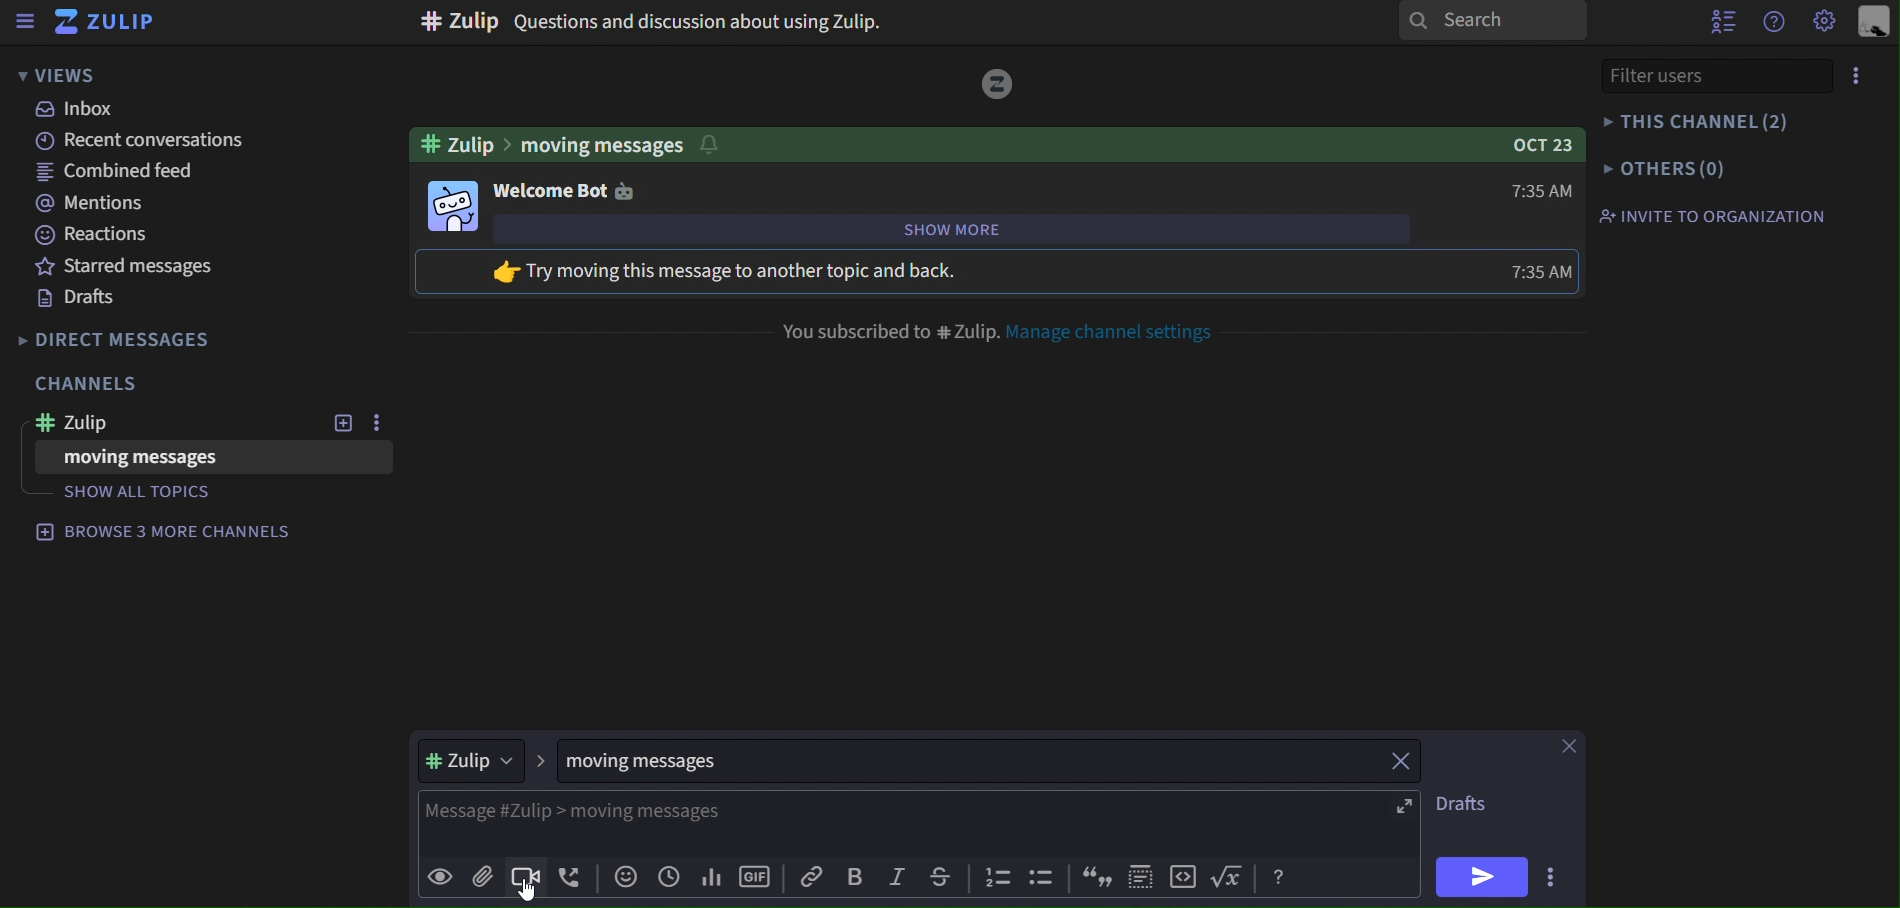  I want to click on icon, so click(1183, 876).